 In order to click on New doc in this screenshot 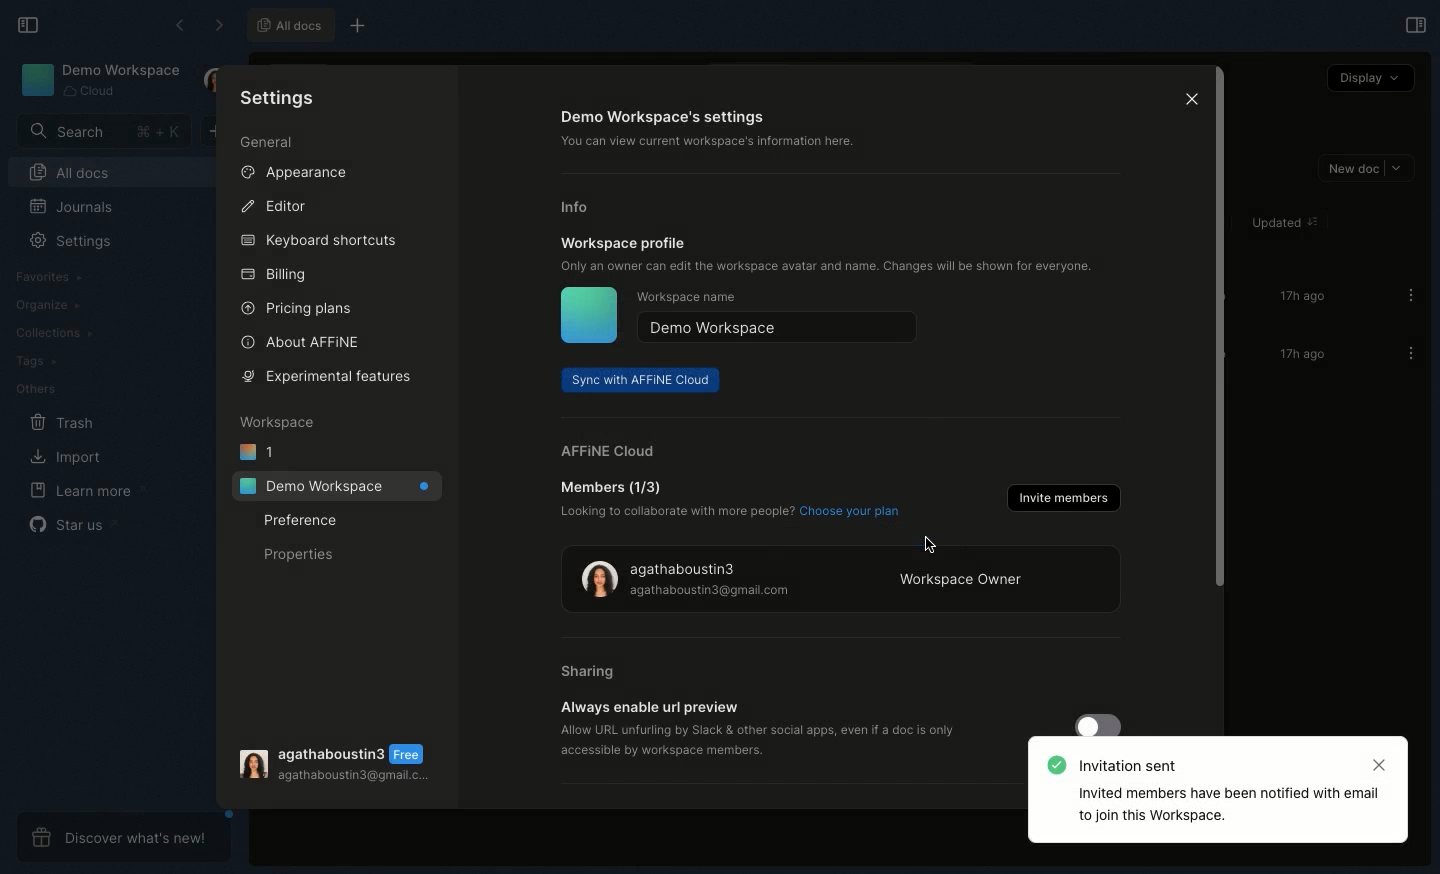, I will do `click(1364, 169)`.